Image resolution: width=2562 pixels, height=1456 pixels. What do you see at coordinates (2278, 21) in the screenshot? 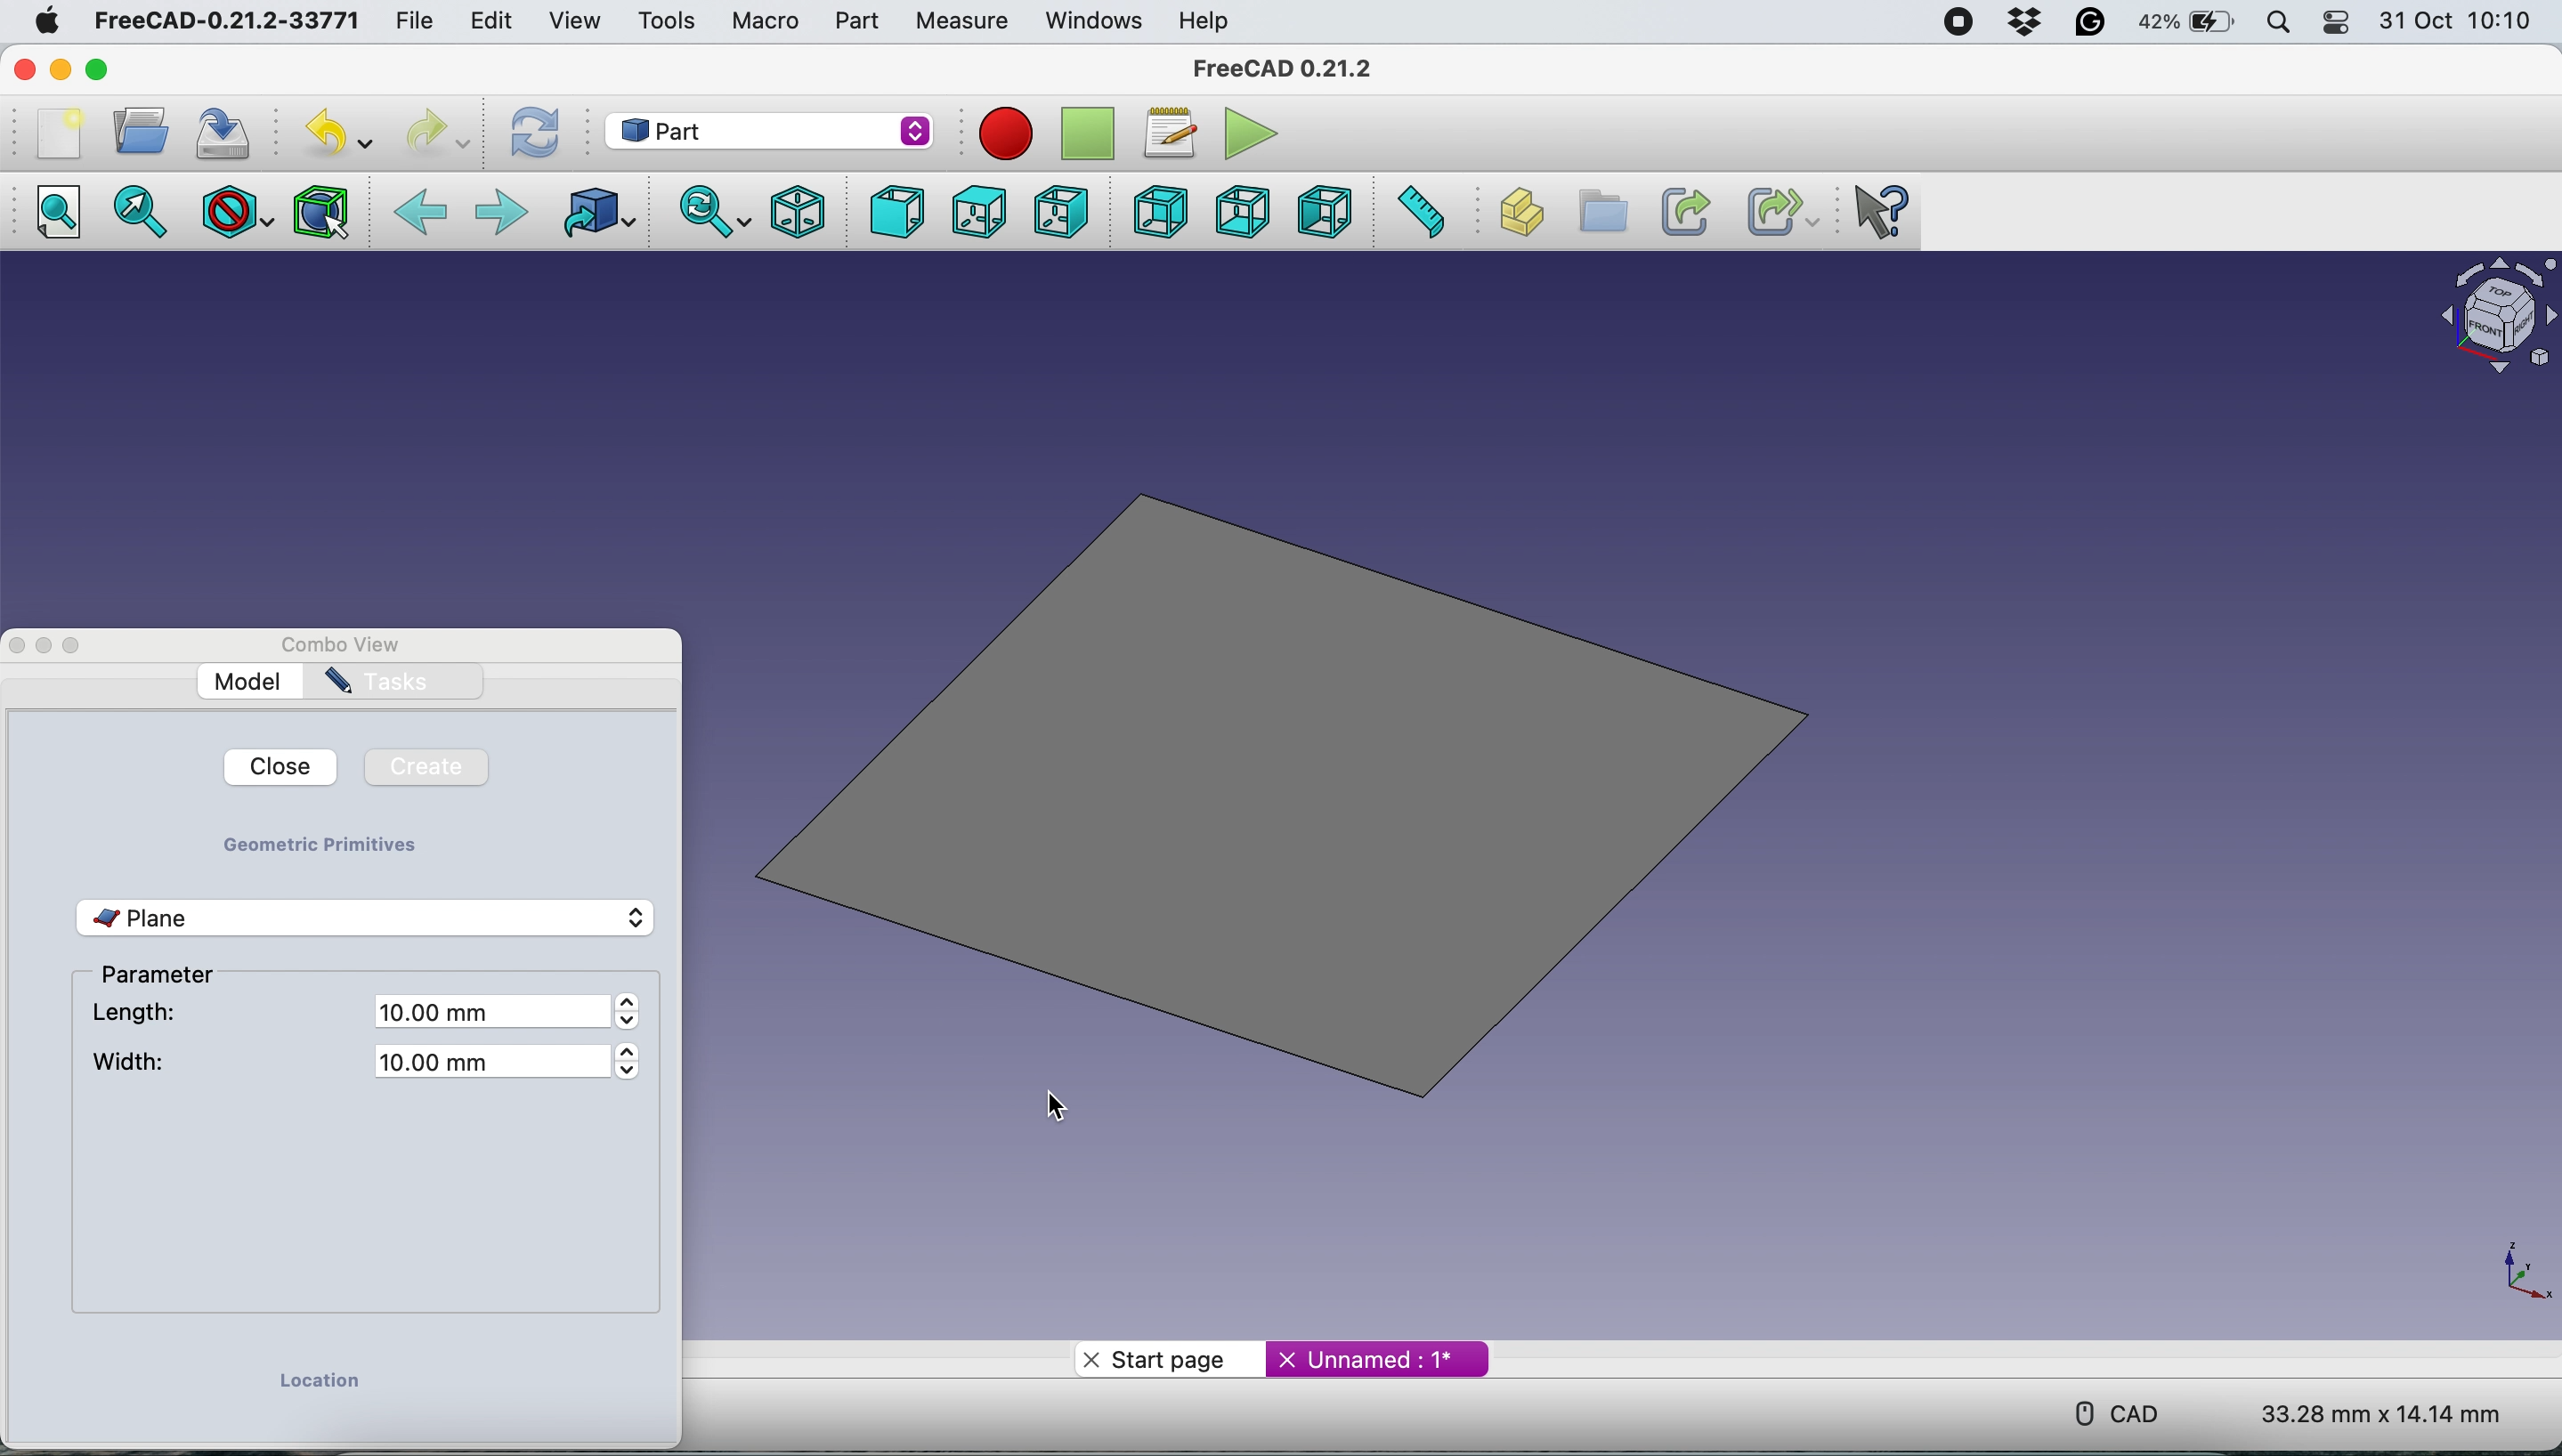
I see `Spotlight Search` at bounding box center [2278, 21].